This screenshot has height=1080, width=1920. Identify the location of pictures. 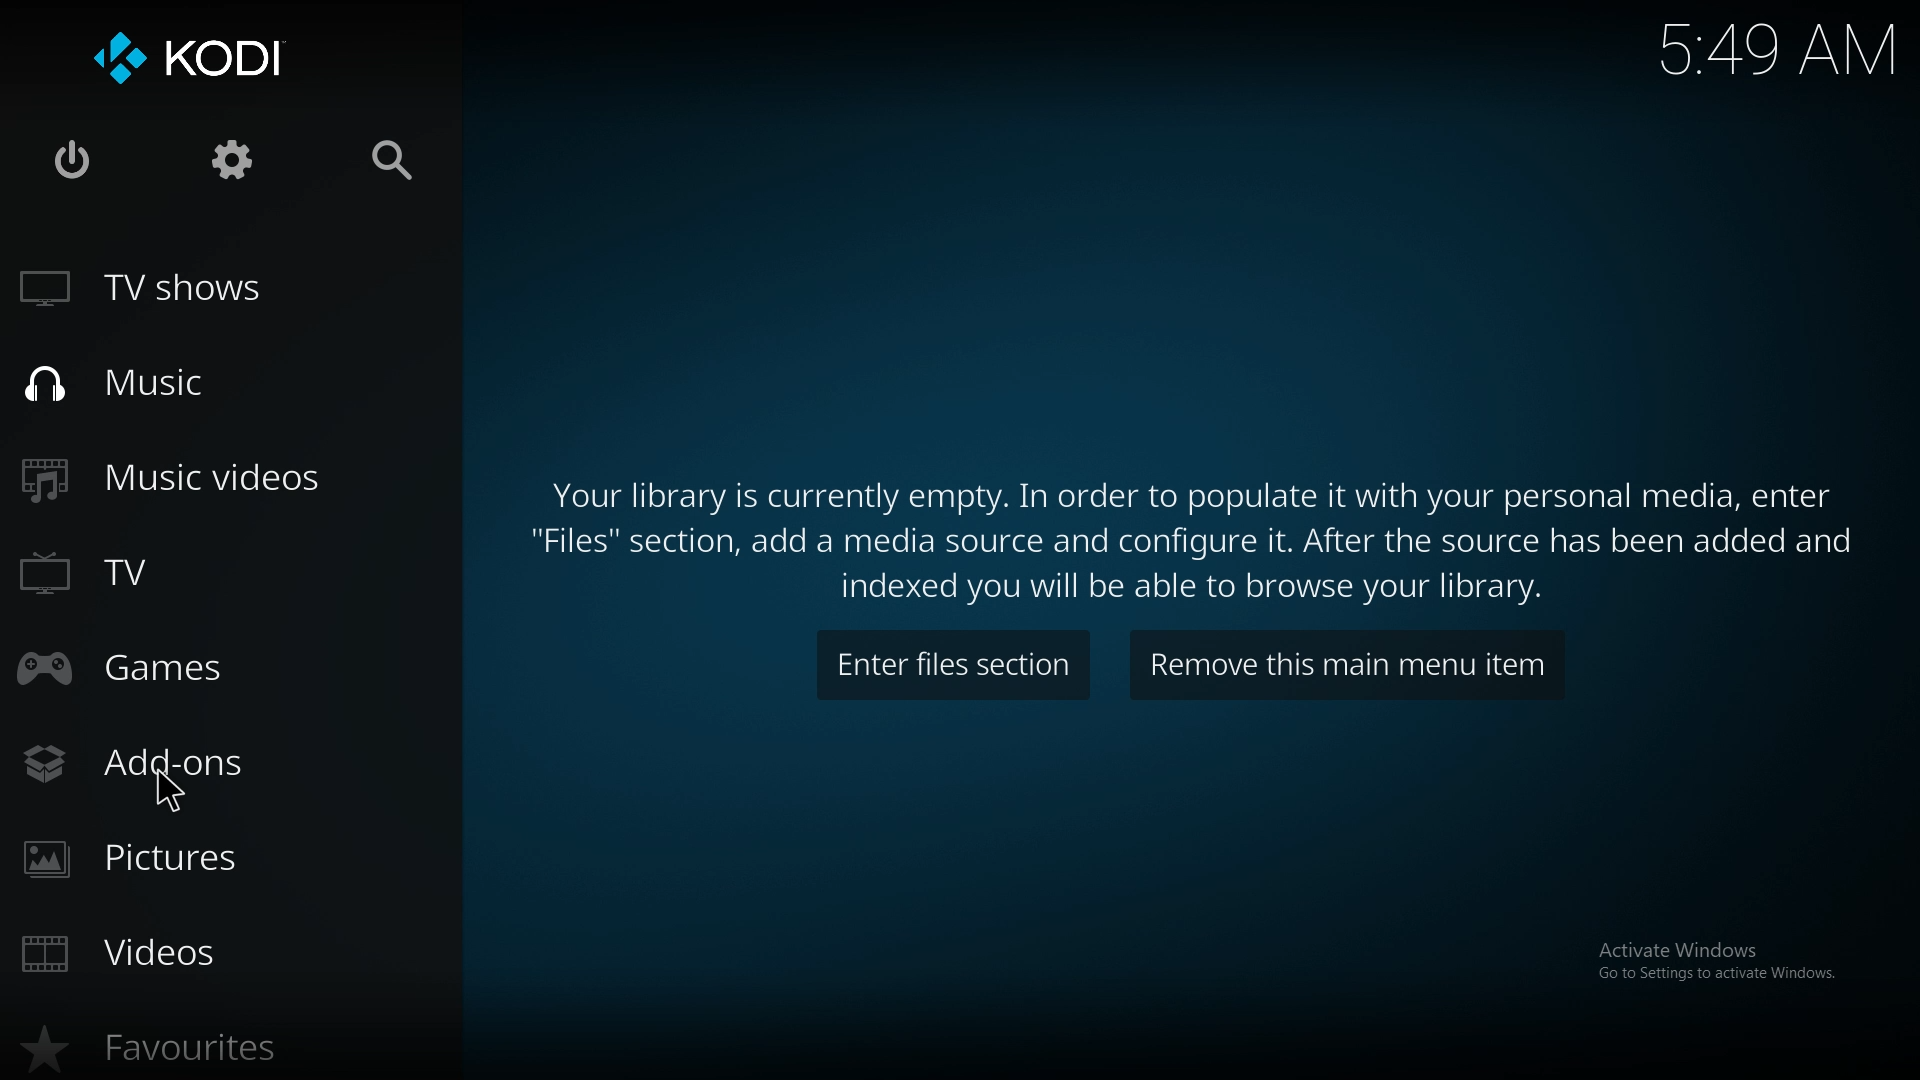
(147, 858).